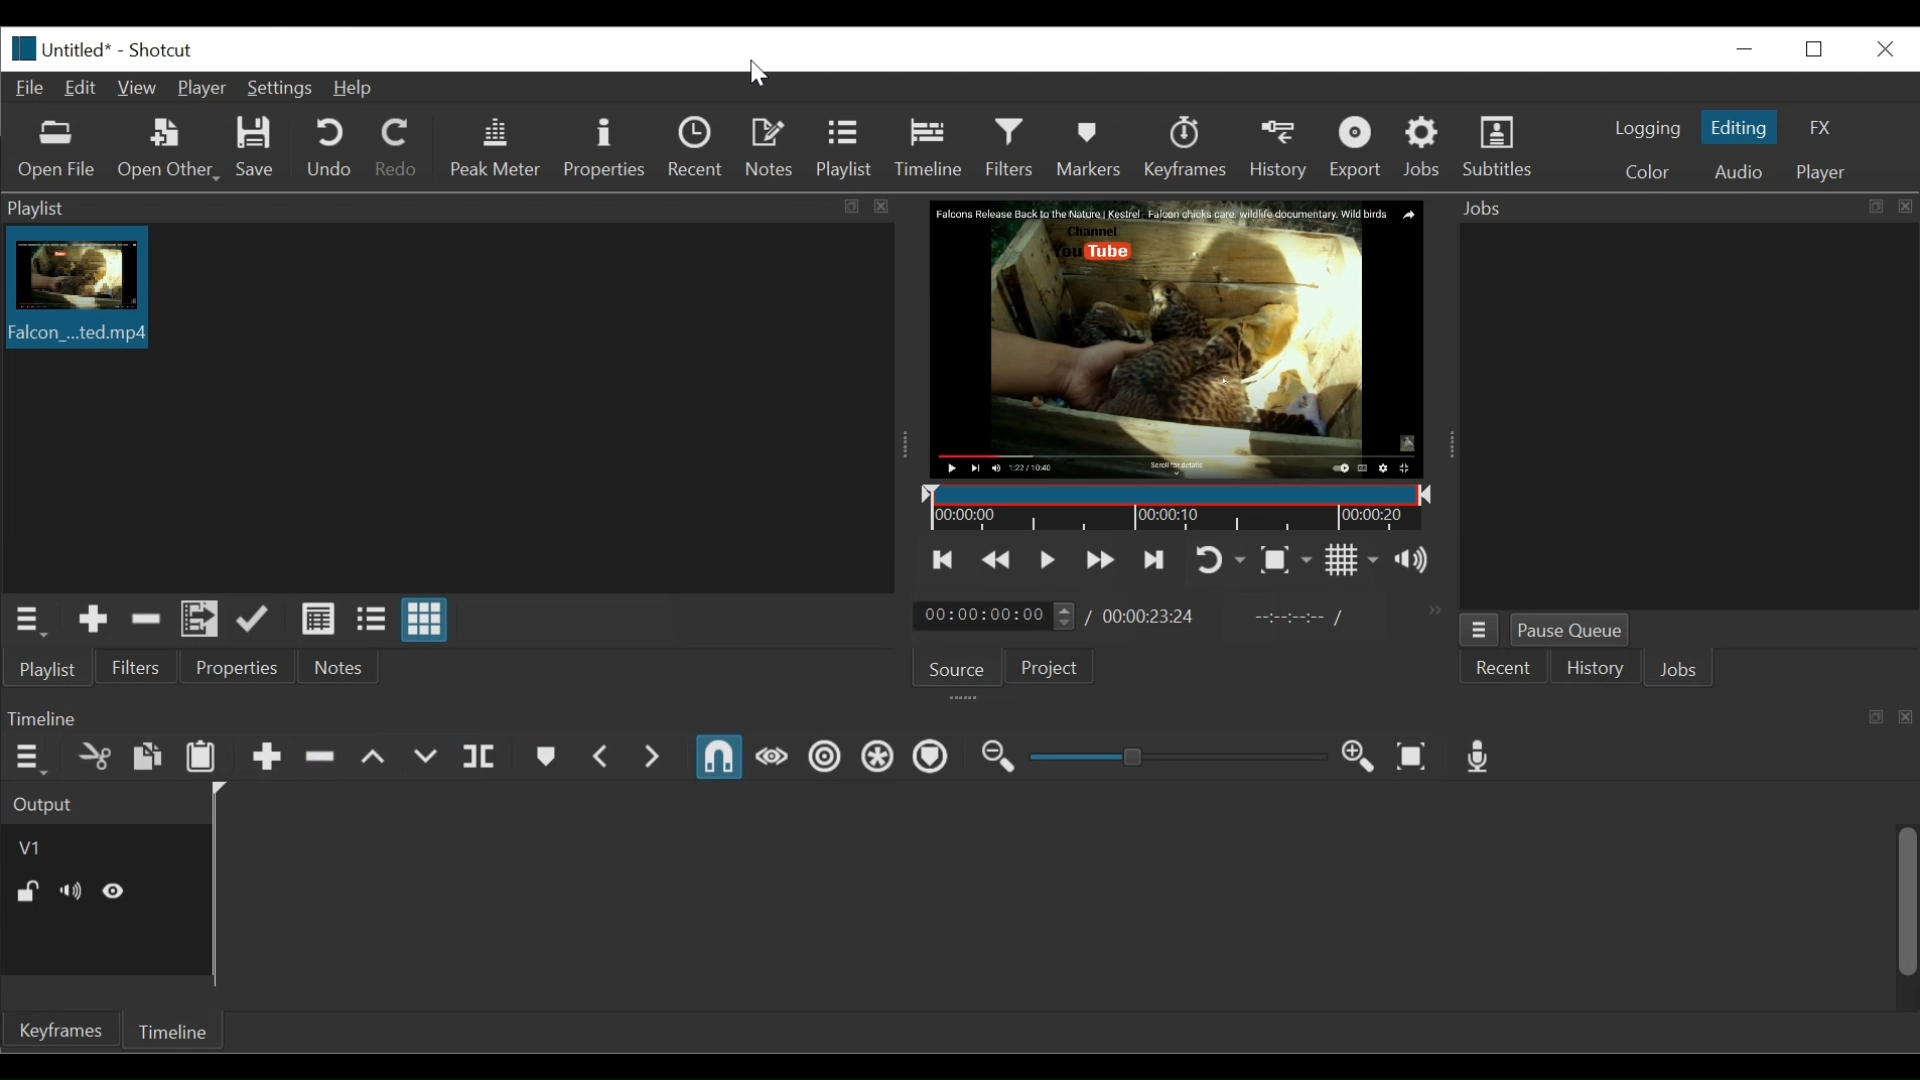 The height and width of the screenshot is (1080, 1920). What do you see at coordinates (933, 759) in the screenshot?
I see `Ripple Markers` at bounding box center [933, 759].